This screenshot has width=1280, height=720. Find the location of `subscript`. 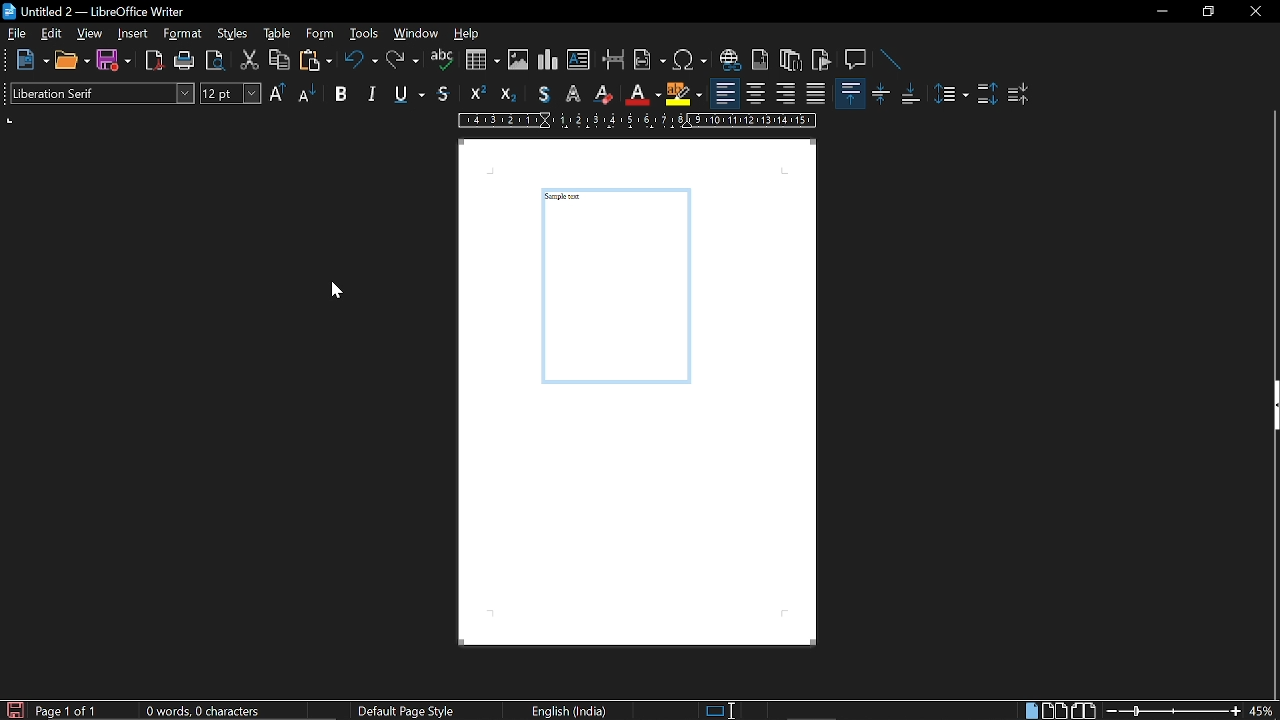

subscript is located at coordinates (511, 94).